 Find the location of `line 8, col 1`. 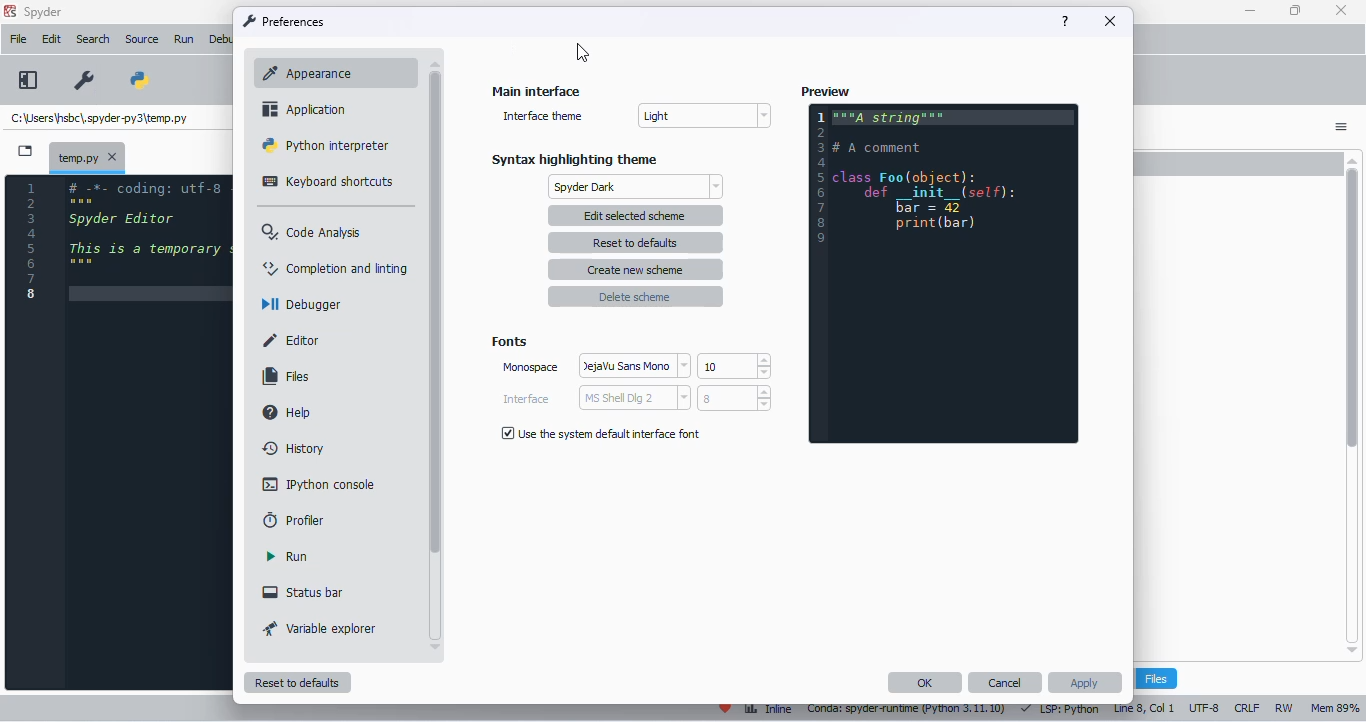

line 8, col 1 is located at coordinates (1143, 708).